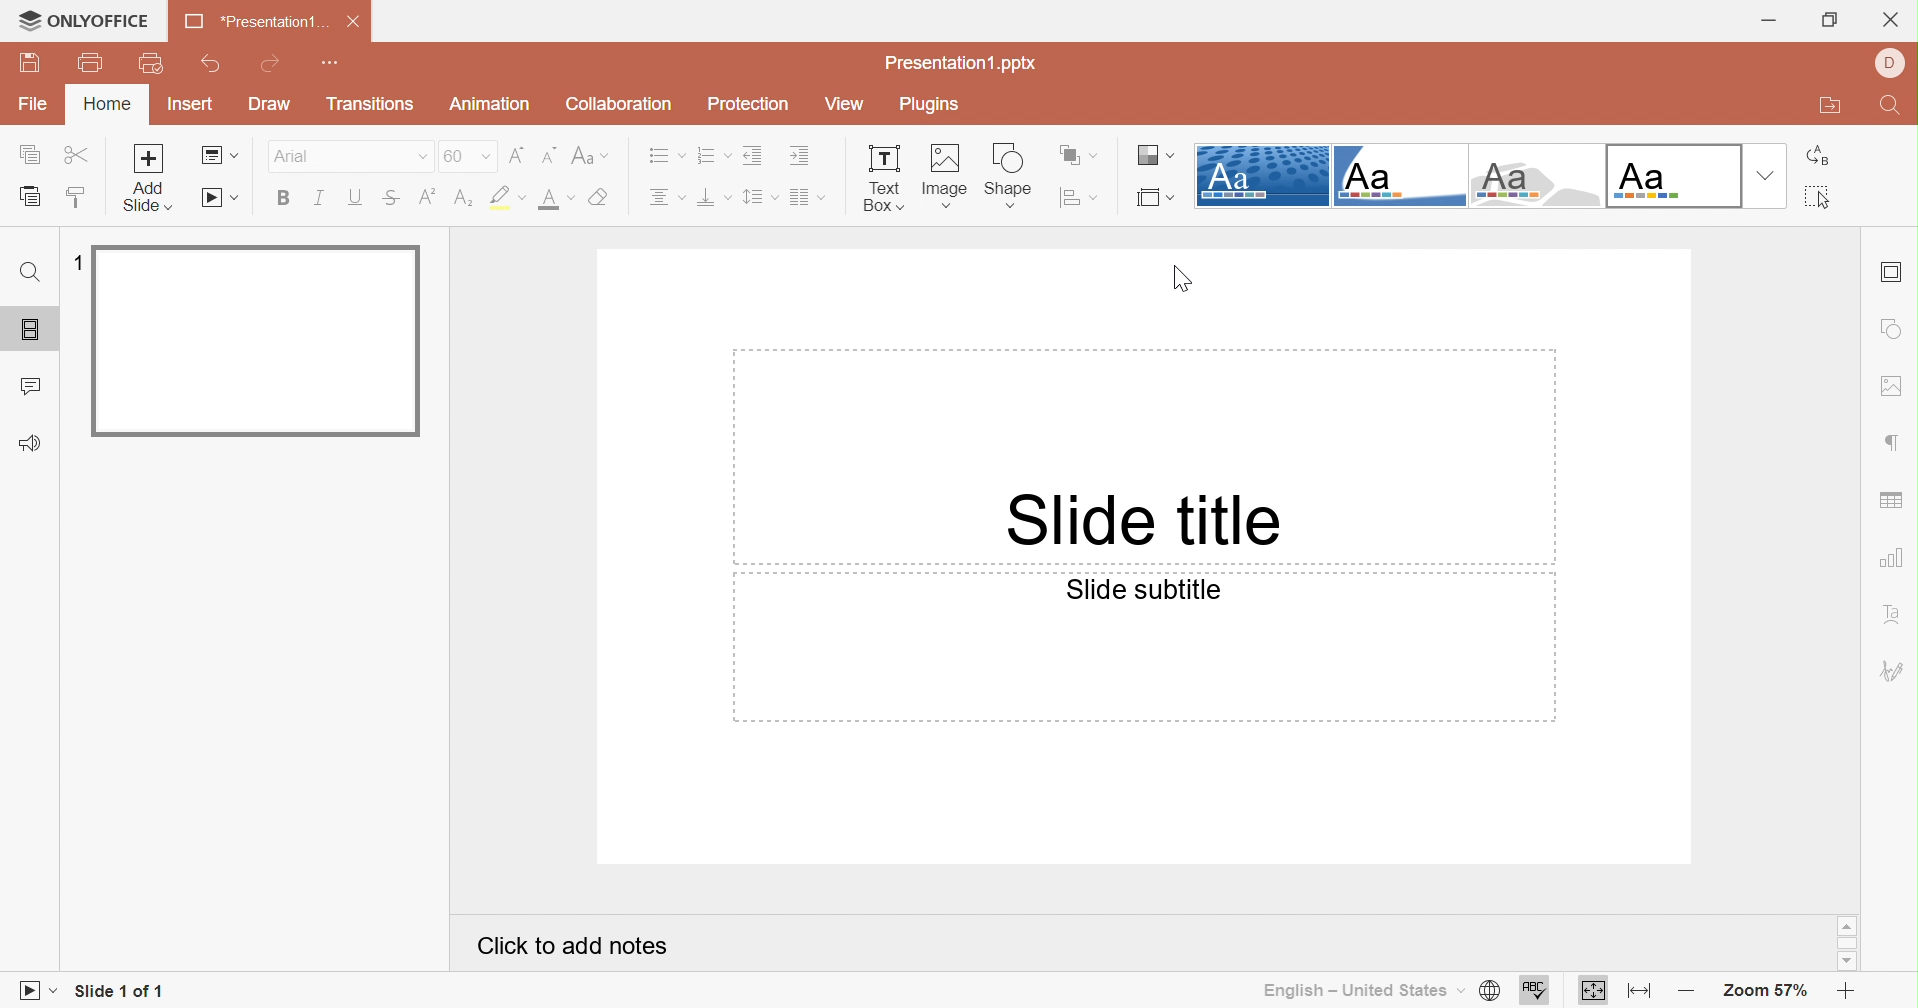 This screenshot has width=1918, height=1008. What do you see at coordinates (504, 199) in the screenshot?
I see `Highlight color` at bounding box center [504, 199].